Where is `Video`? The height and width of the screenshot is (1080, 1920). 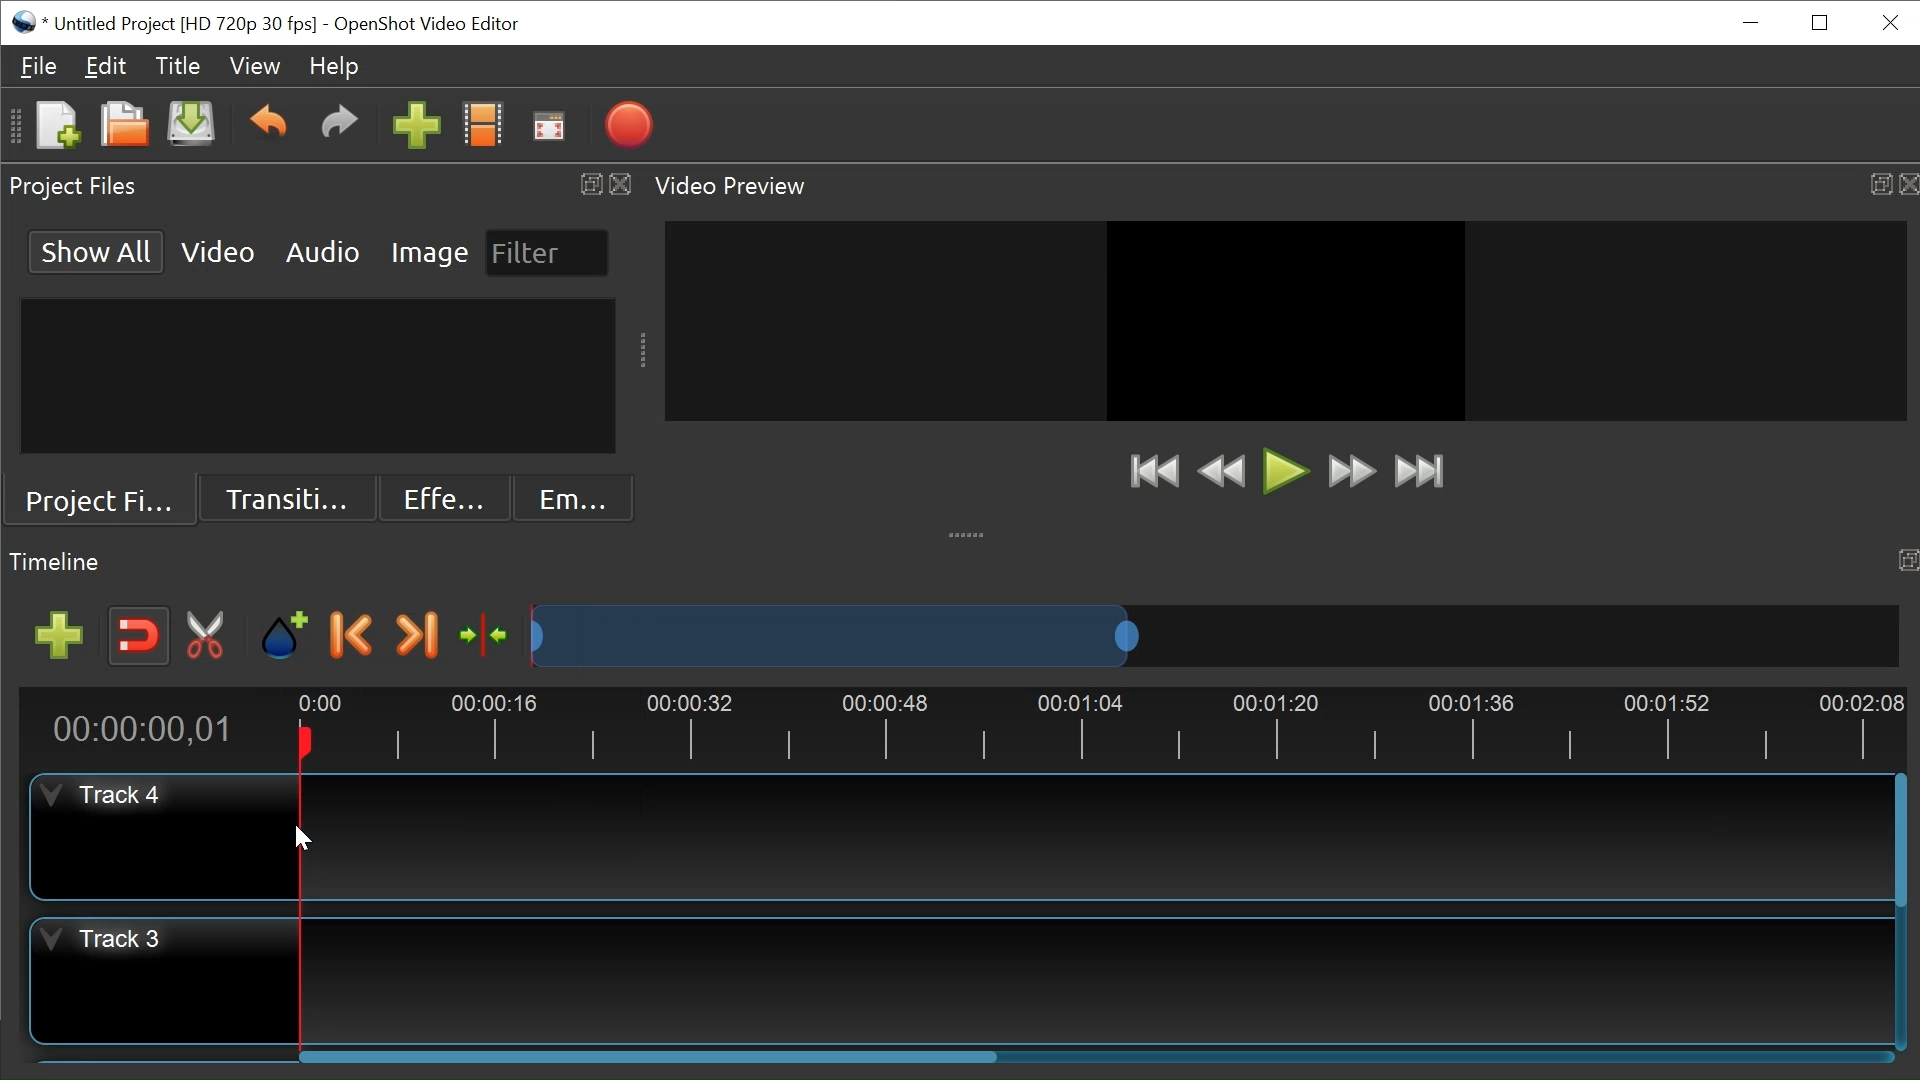 Video is located at coordinates (219, 250).